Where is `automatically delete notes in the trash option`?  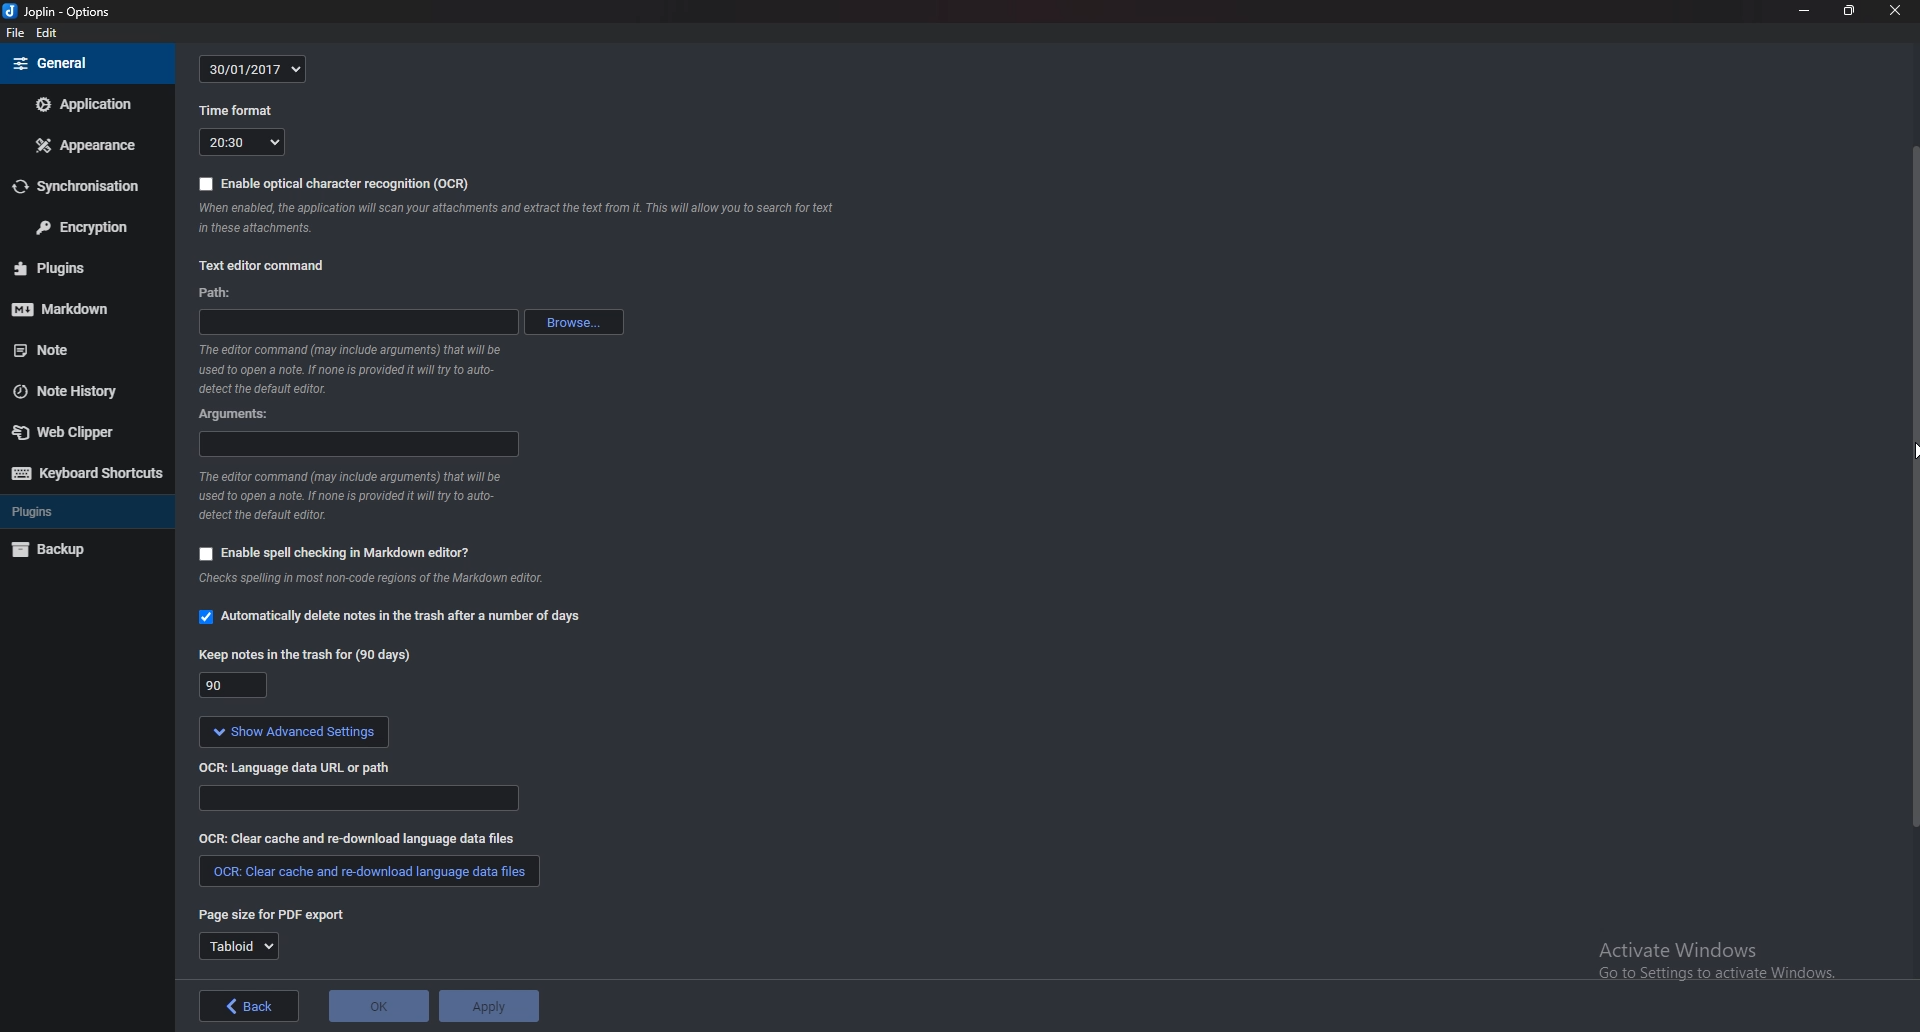
automatically delete notes in the trash option is located at coordinates (391, 615).